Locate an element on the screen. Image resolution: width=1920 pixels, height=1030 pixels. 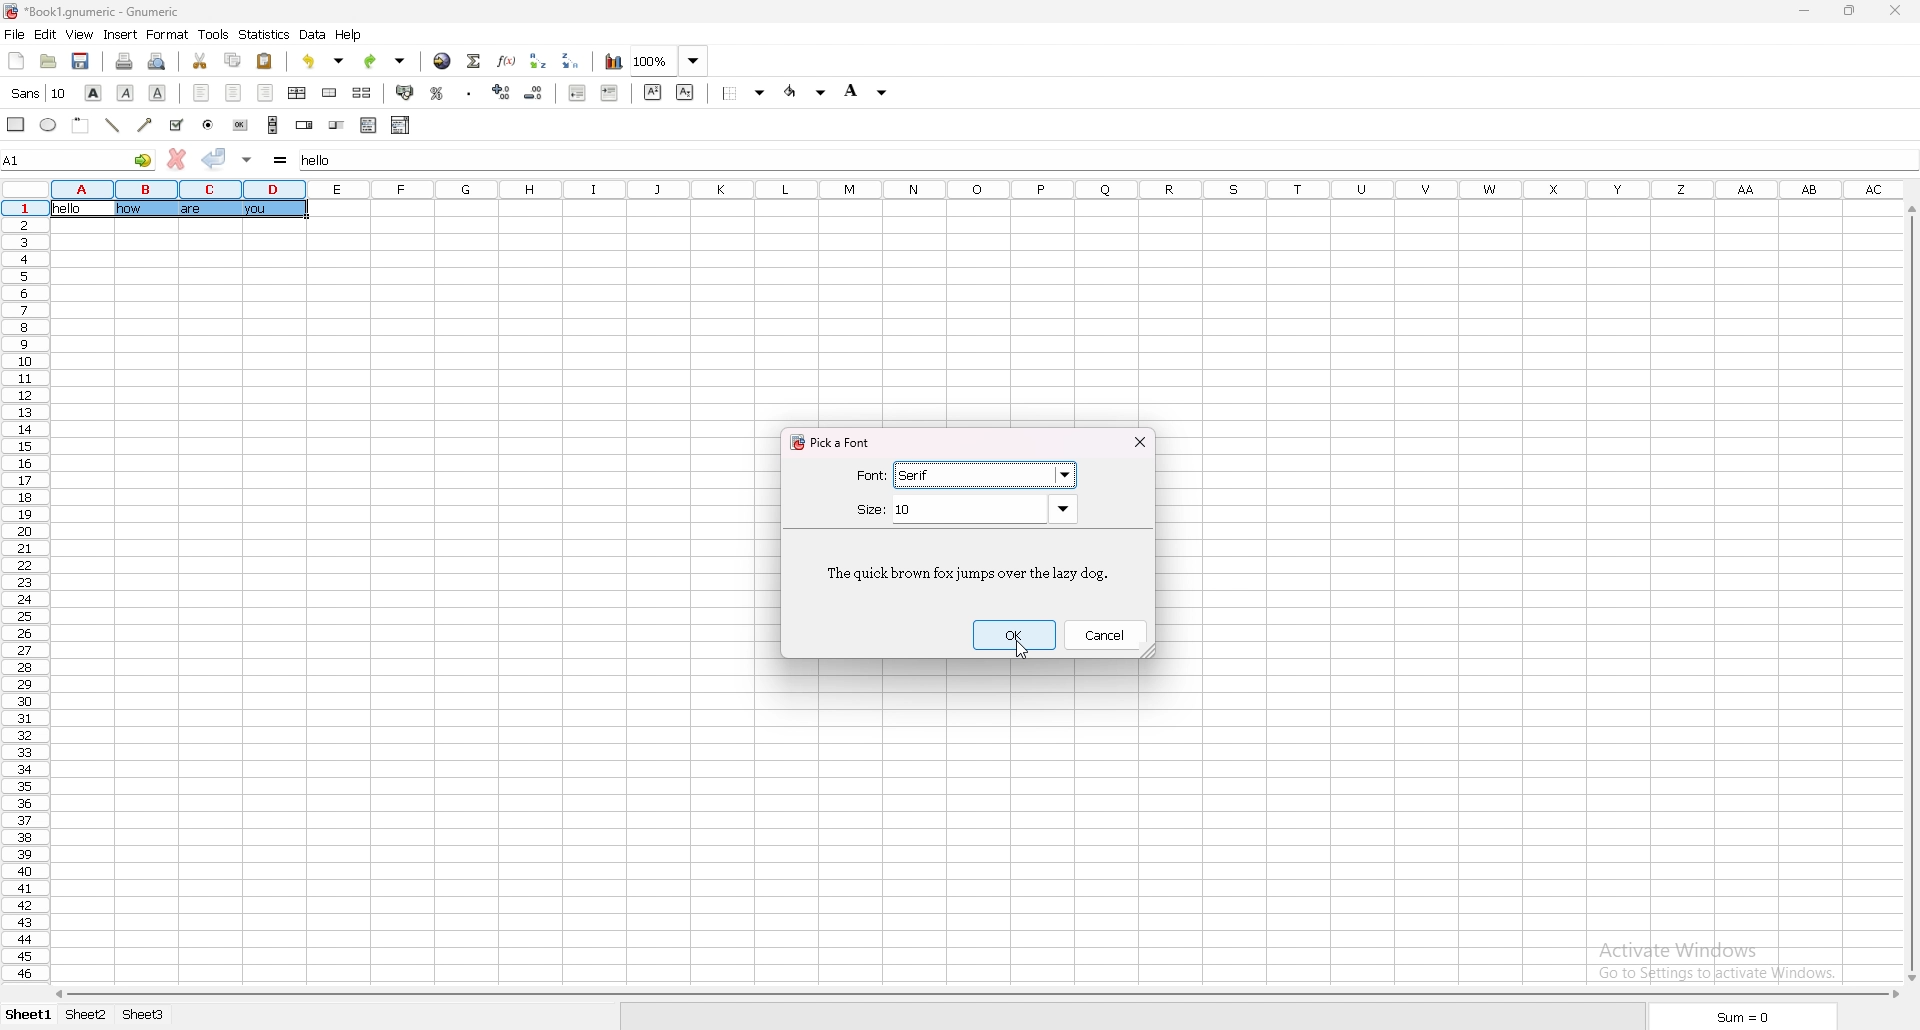
print preview is located at coordinates (158, 60).